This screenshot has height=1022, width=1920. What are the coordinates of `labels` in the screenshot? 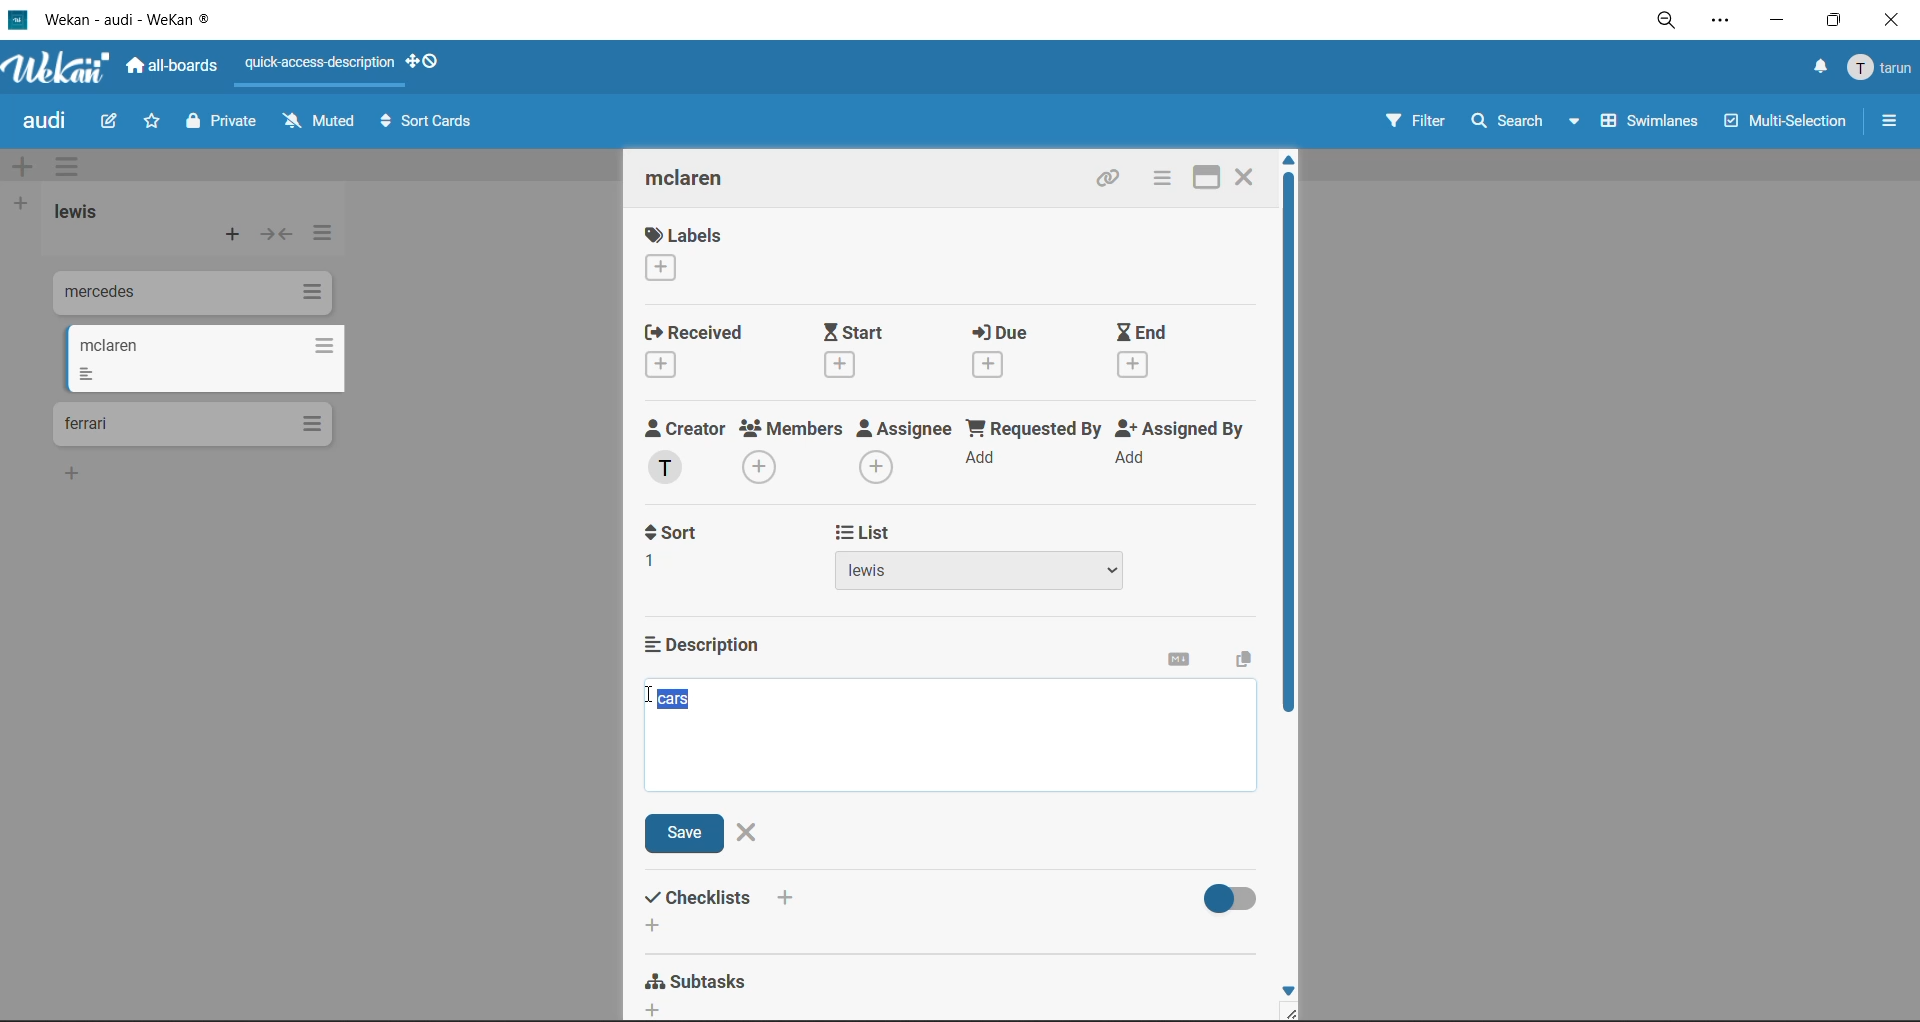 It's located at (685, 253).